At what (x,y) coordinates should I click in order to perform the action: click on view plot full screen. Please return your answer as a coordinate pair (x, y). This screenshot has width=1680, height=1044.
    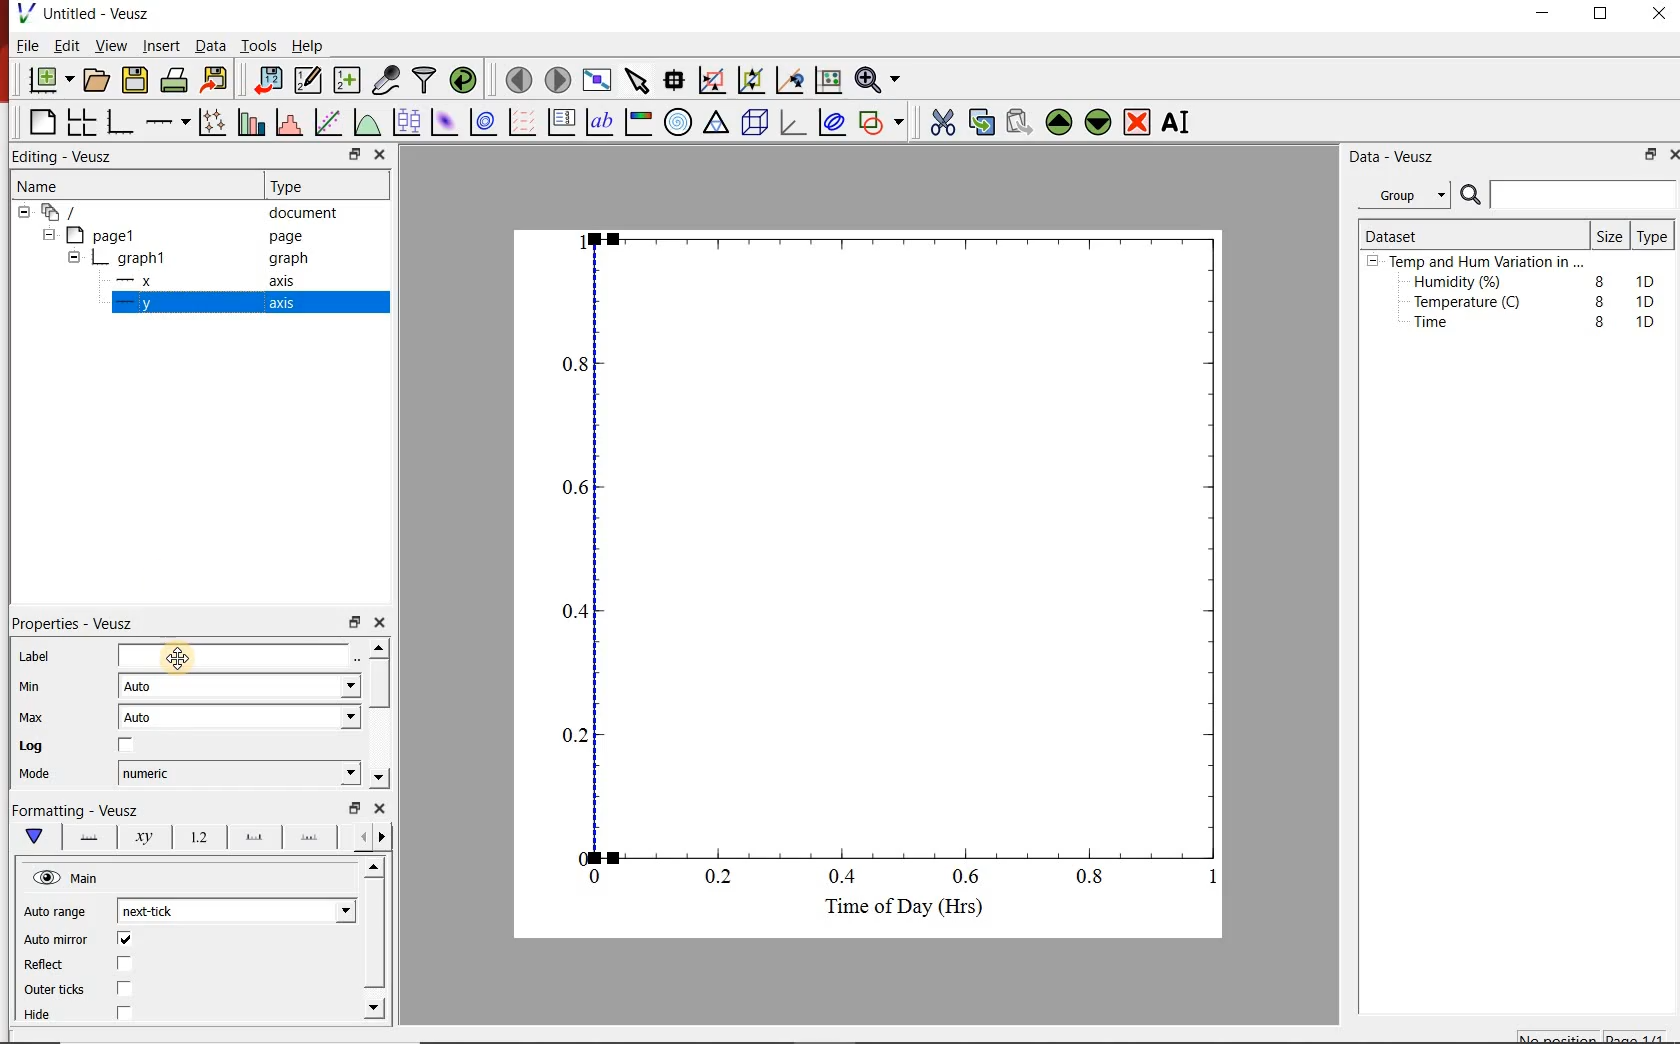
    Looking at the image, I should click on (598, 81).